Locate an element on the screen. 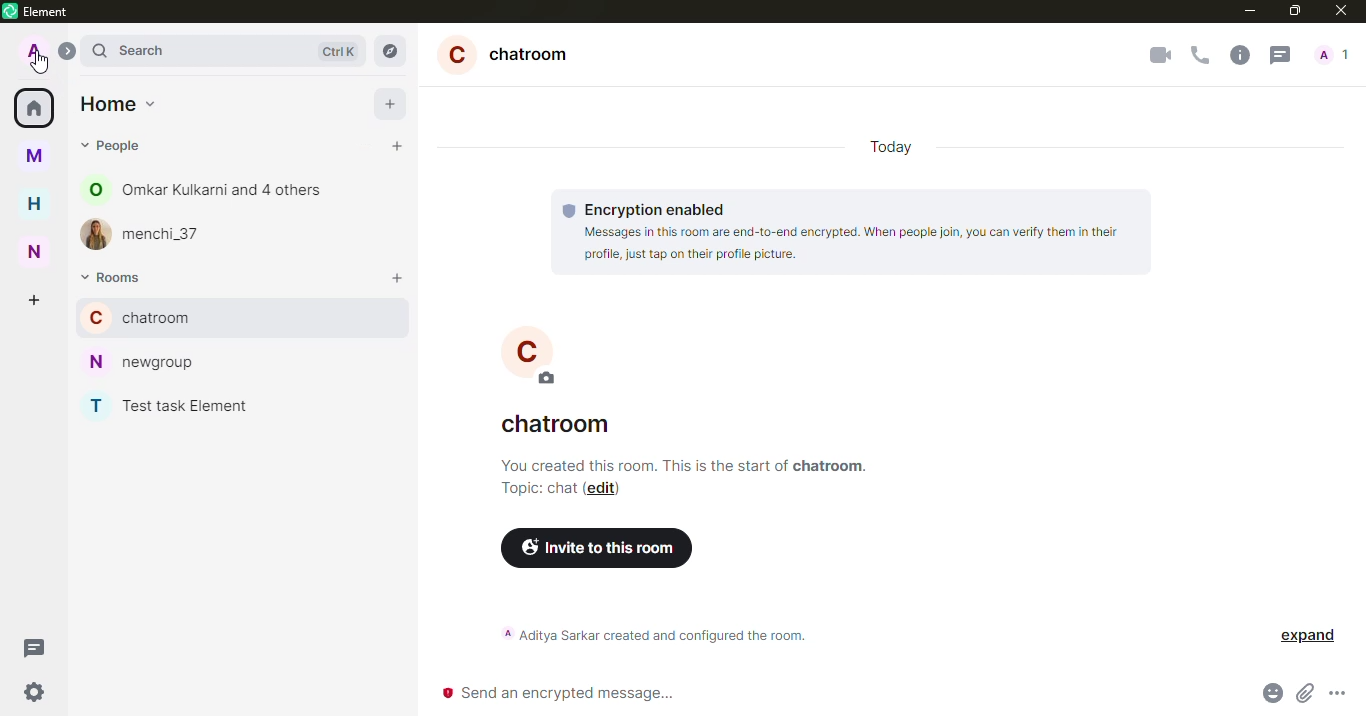  C is located at coordinates (540, 356).